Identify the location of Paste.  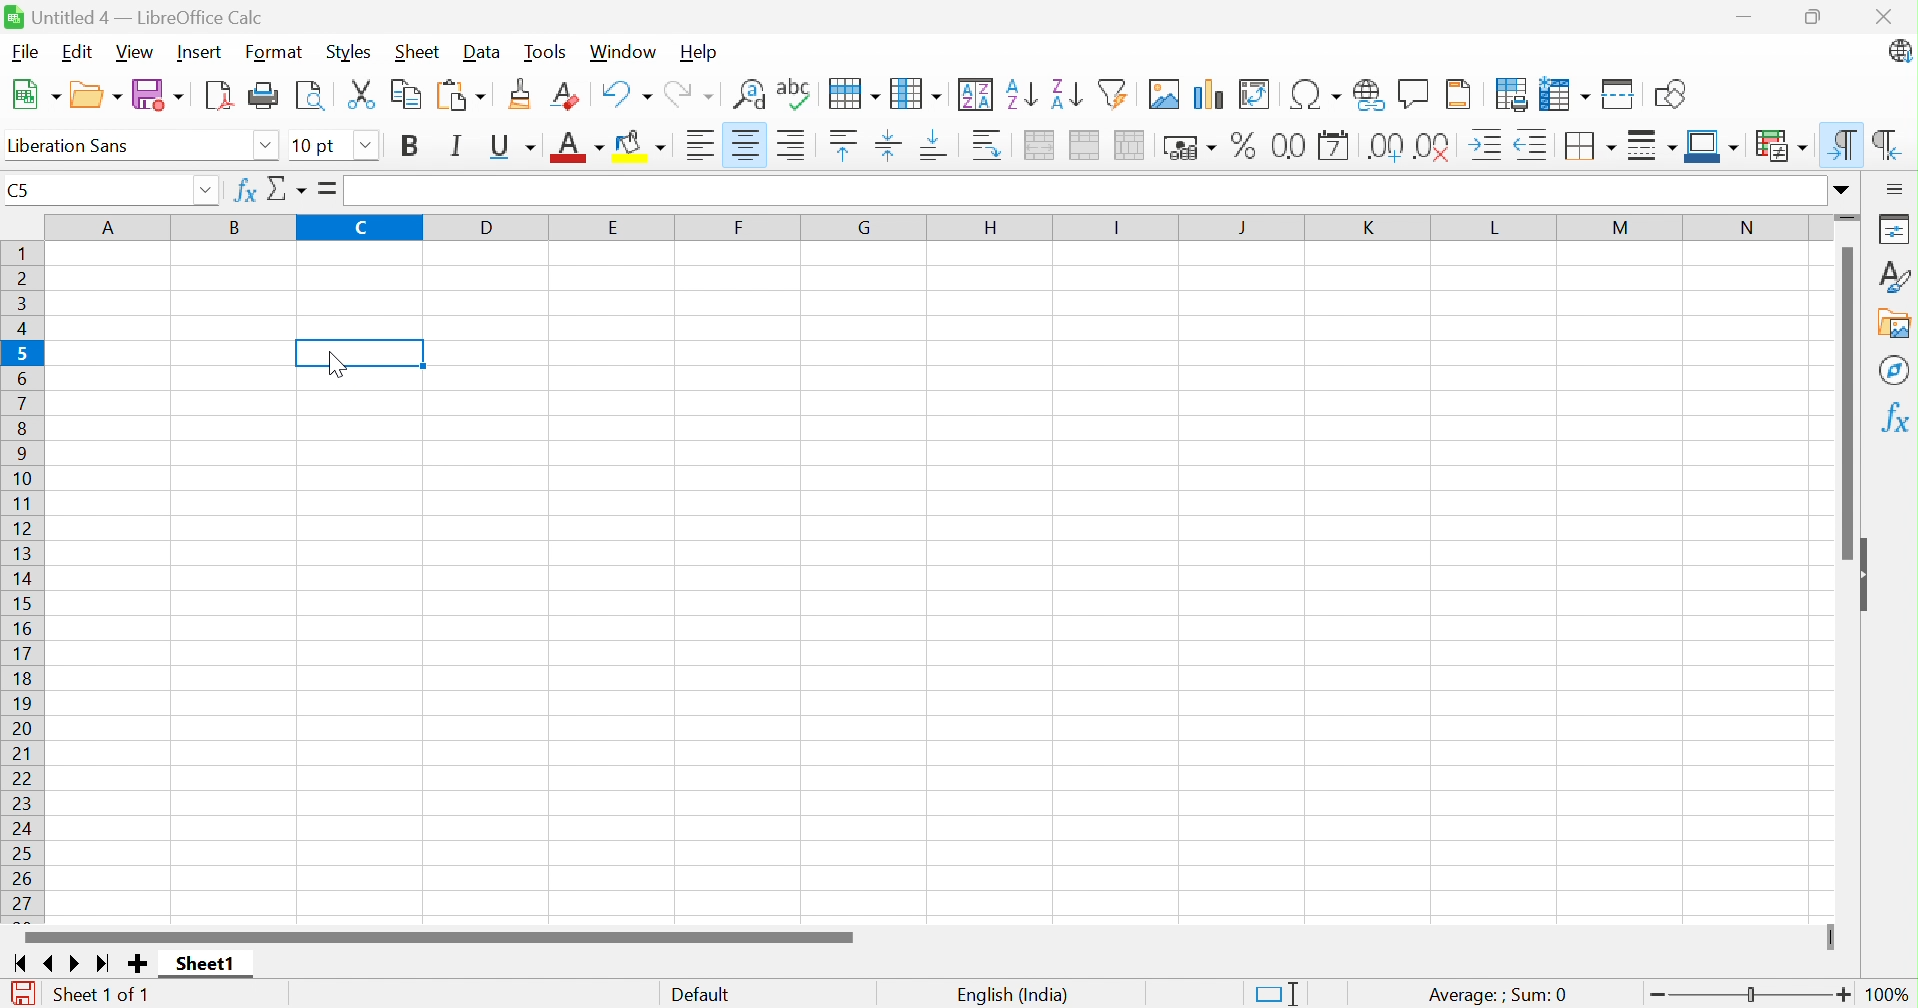
(463, 94).